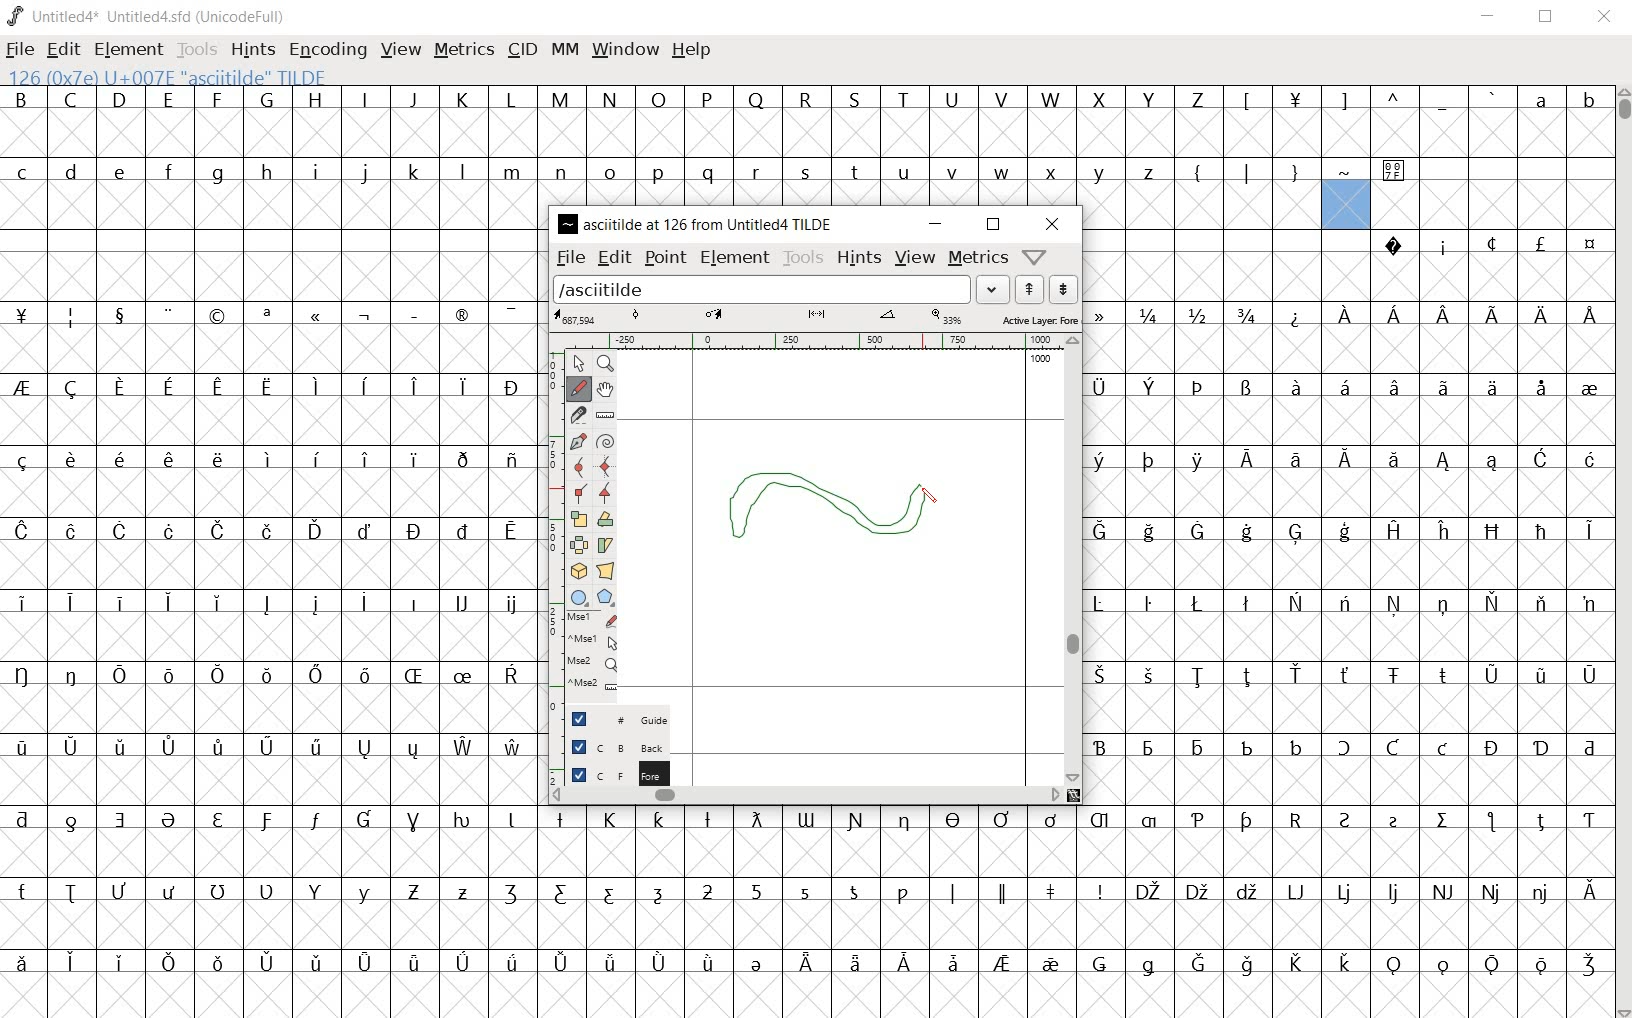 The image size is (1632, 1018). Describe the element at coordinates (1622, 552) in the screenshot. I see `SCROLLBAR` at that location.